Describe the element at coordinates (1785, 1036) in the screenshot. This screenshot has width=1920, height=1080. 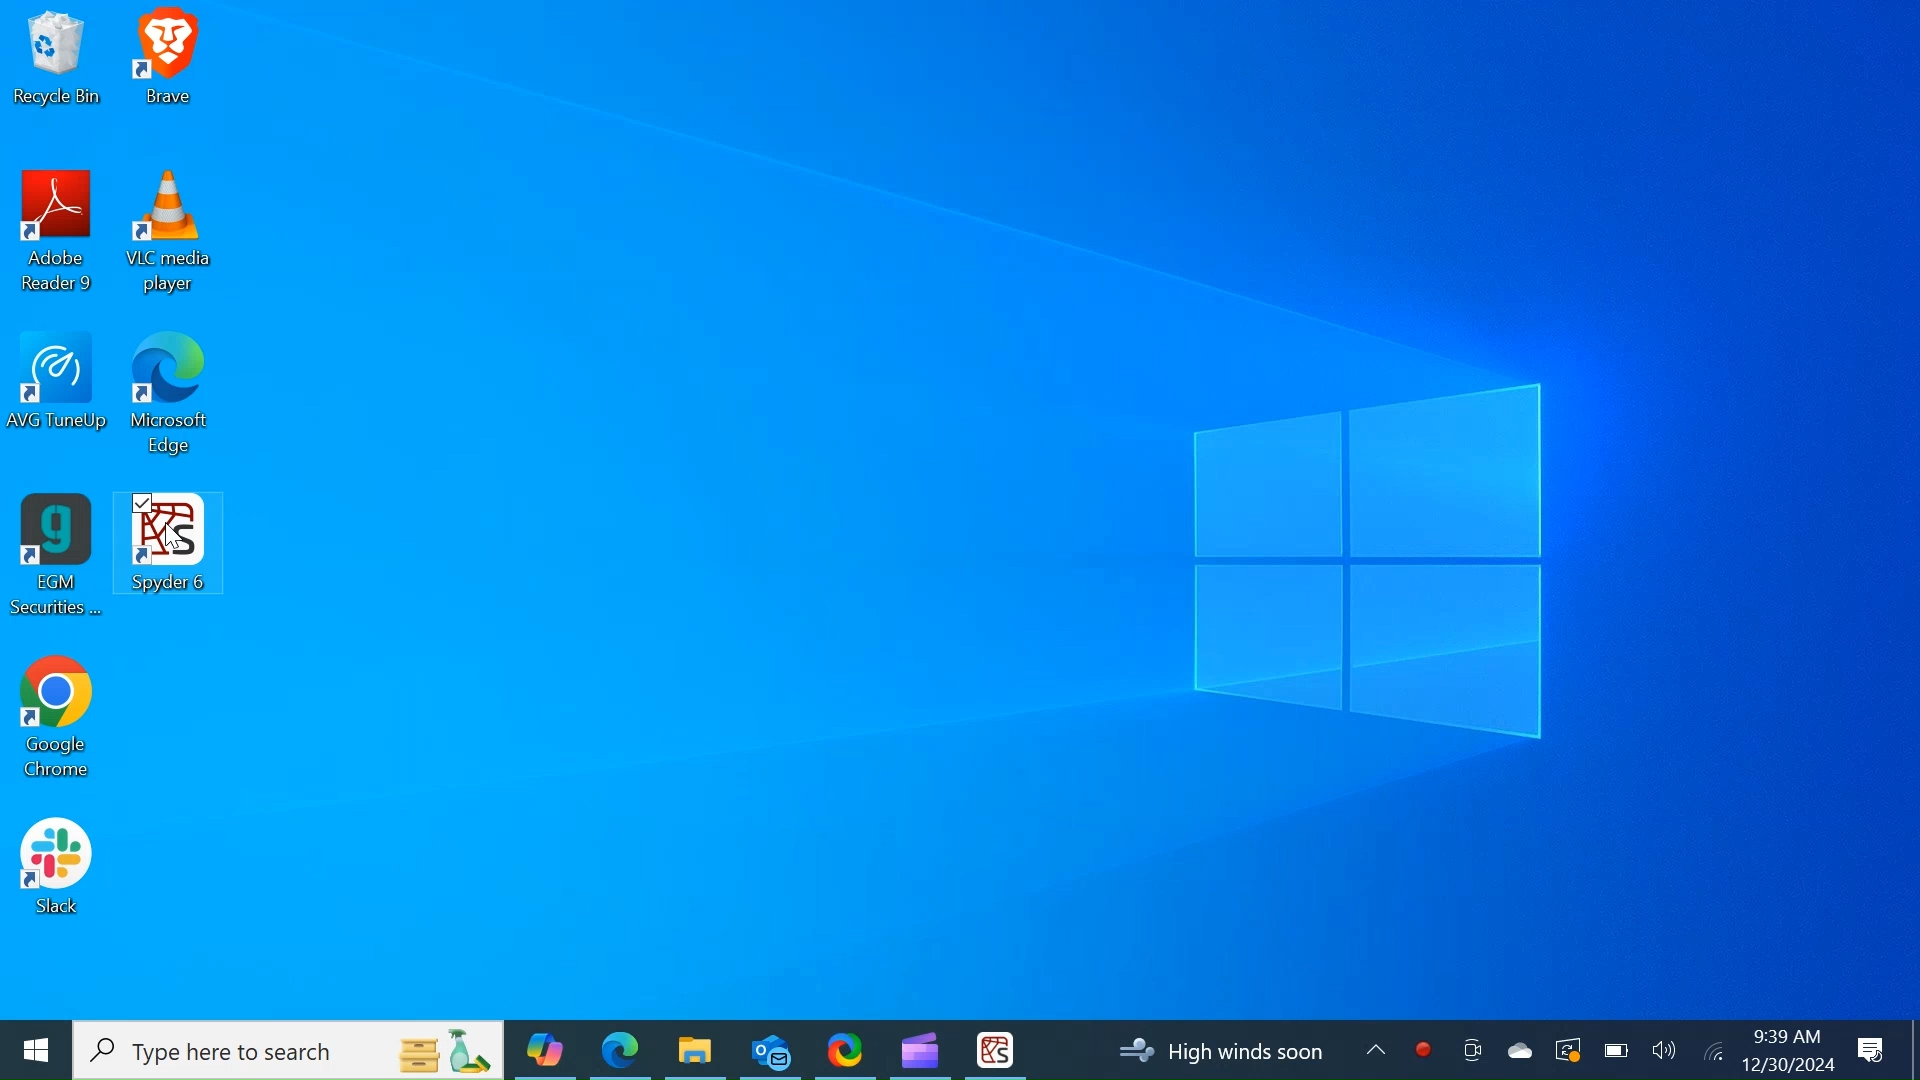
I see `9:39 AM` at that location.